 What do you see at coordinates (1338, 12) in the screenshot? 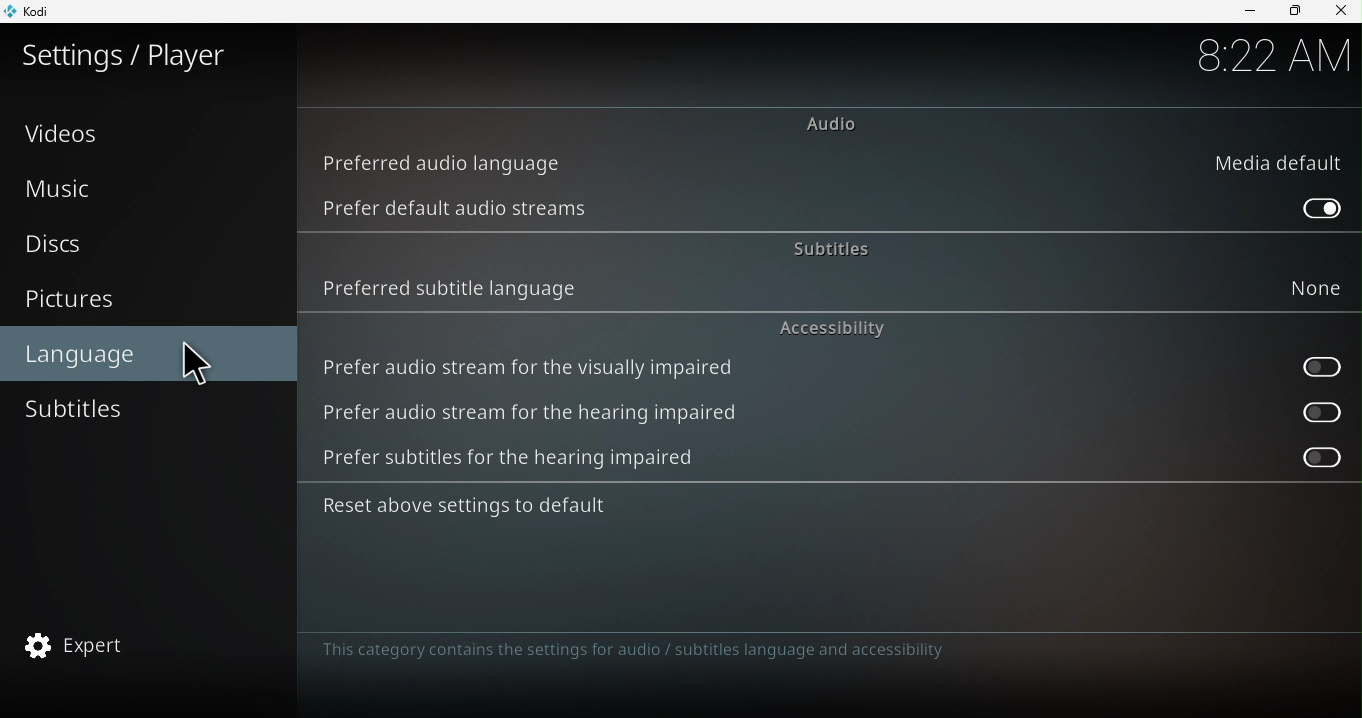
I see `Close` at bounding box center [1338, 12].